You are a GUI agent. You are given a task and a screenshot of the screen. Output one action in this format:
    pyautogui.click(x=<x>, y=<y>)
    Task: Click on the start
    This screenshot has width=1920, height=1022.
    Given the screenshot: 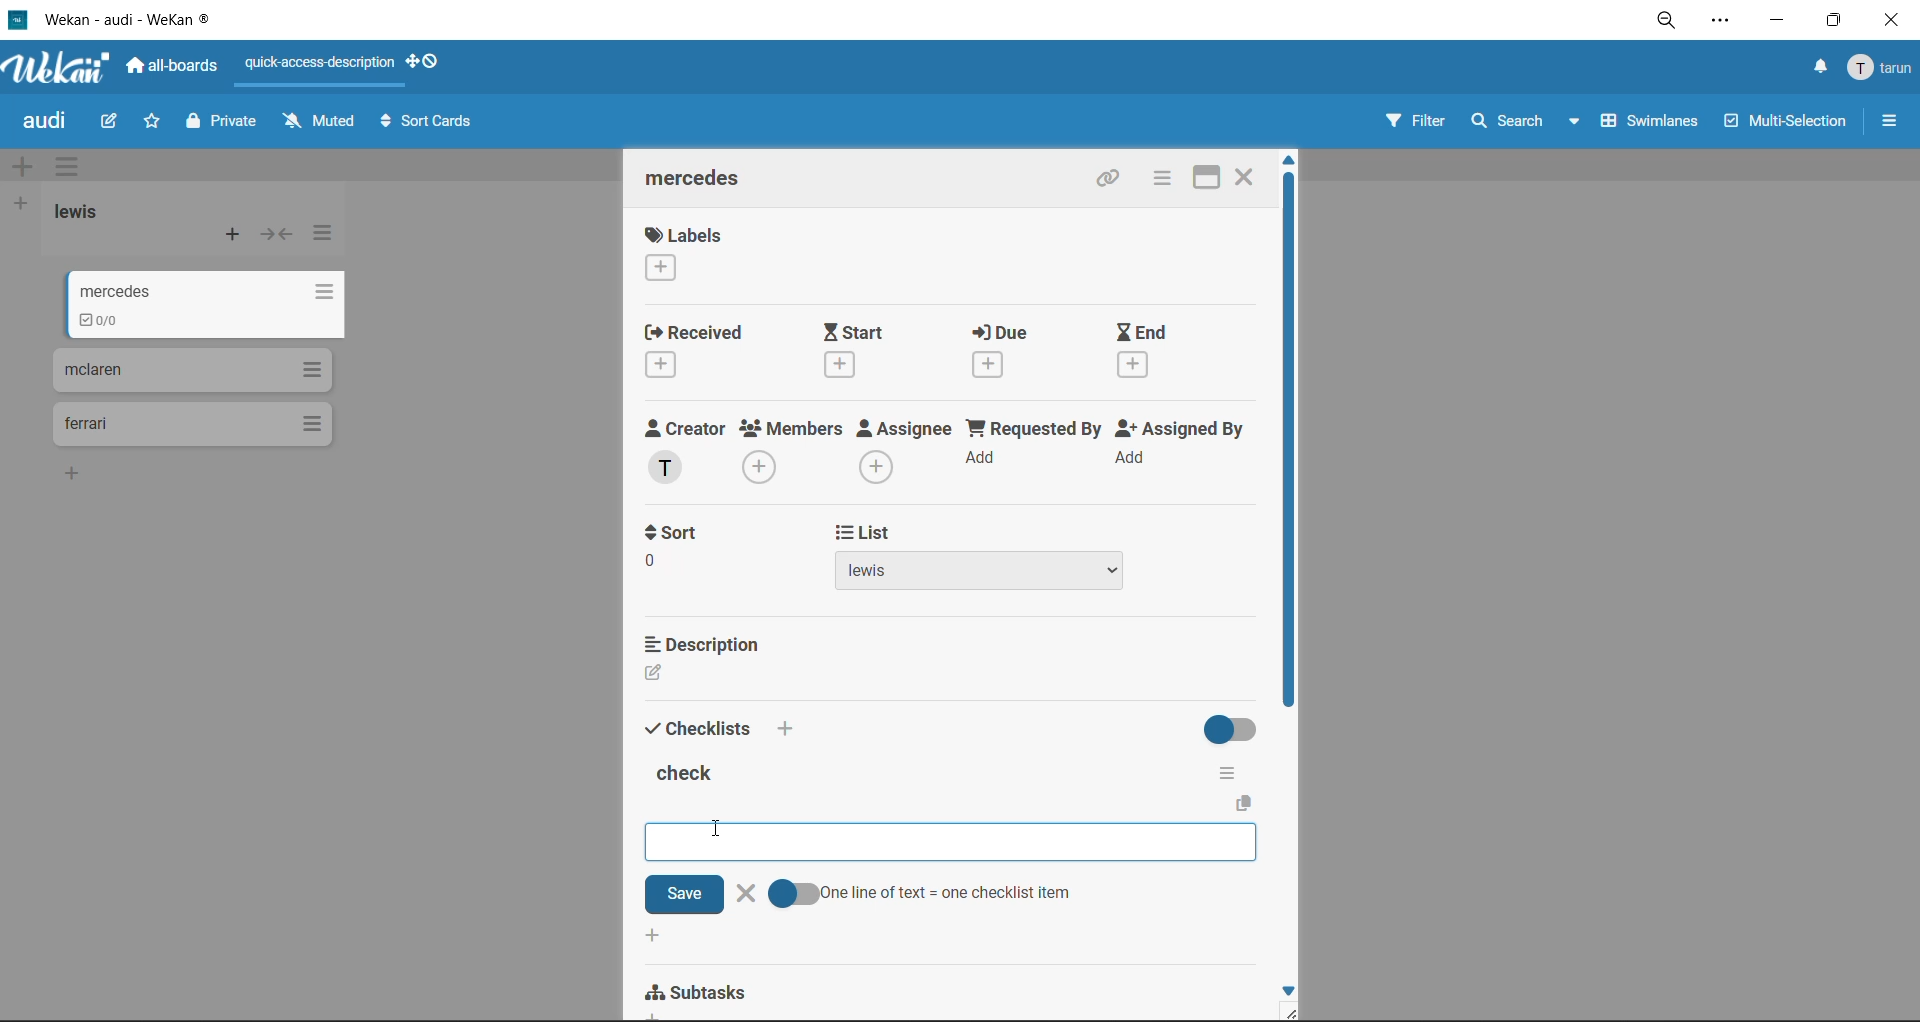 What is the action you would take?
    pyautogui.click(x=869, y=350)
    